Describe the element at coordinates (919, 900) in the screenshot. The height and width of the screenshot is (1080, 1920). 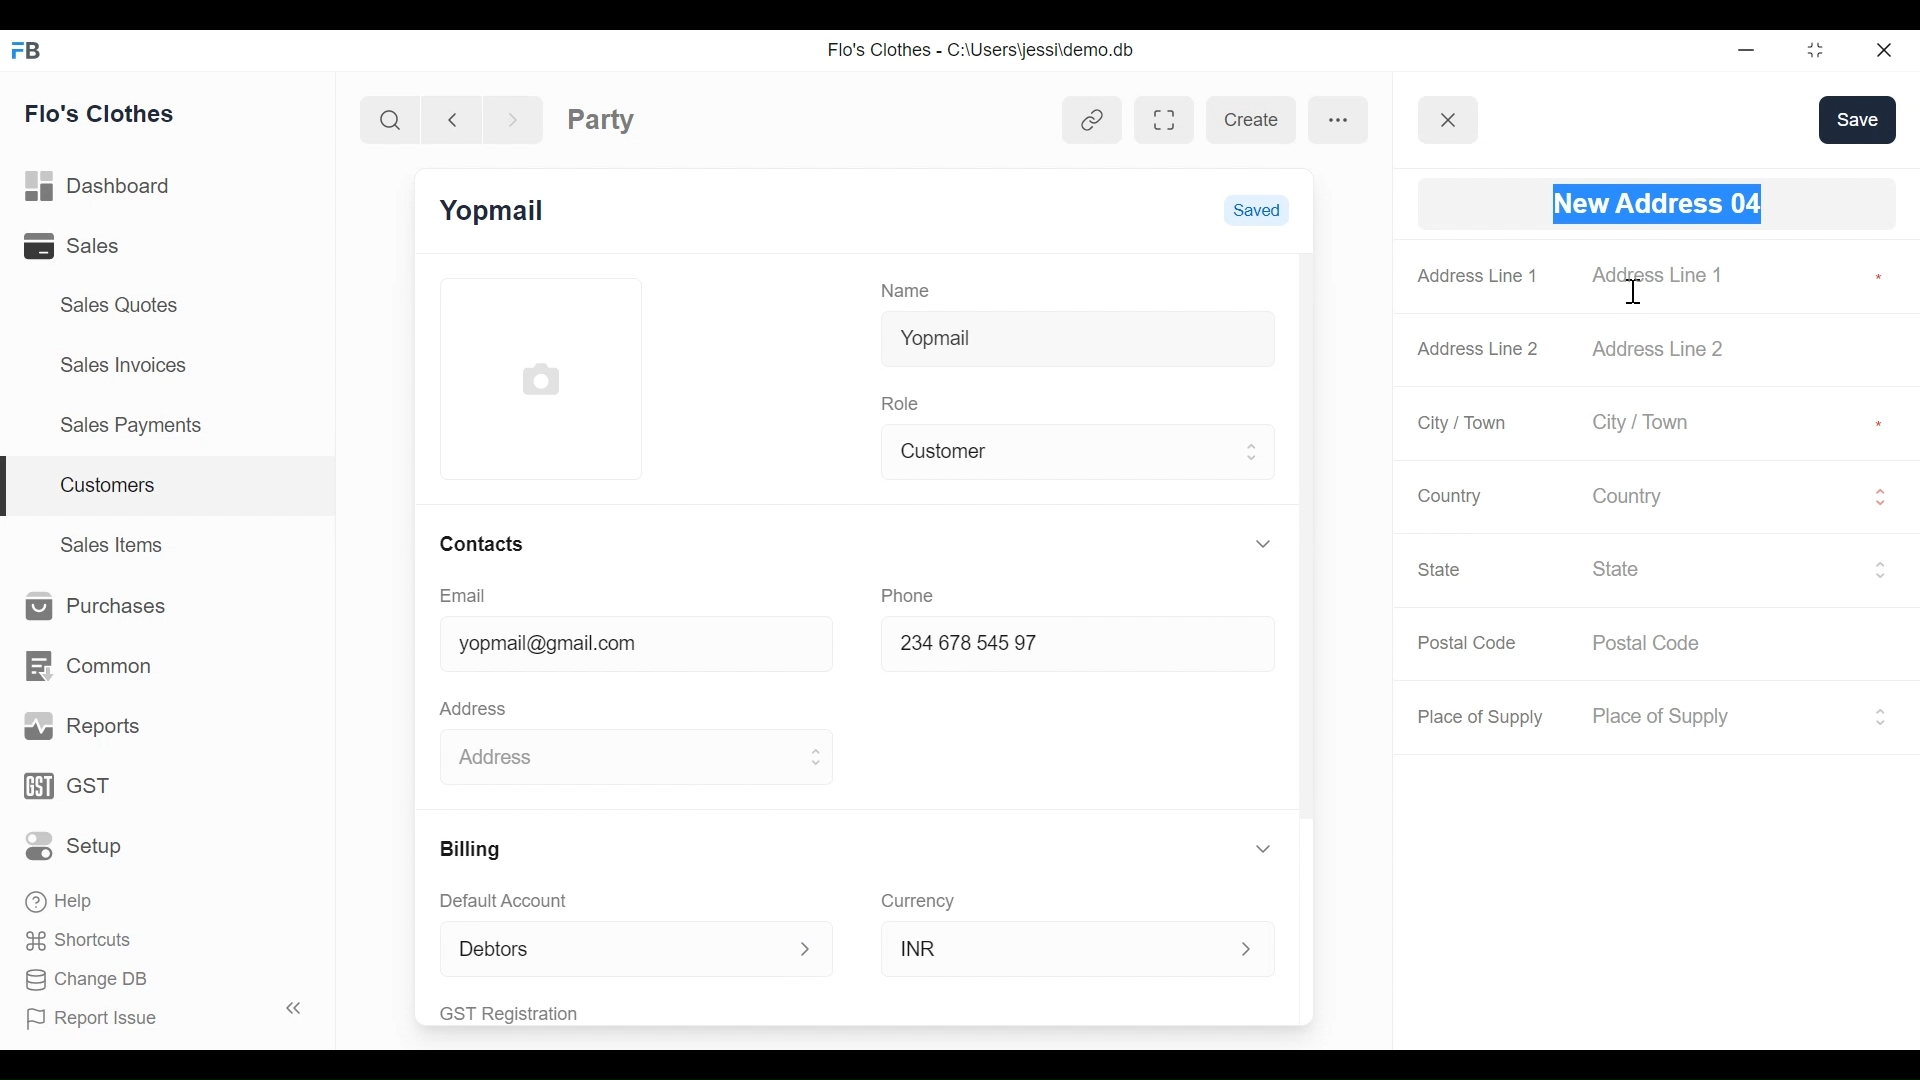
I see `Currency` at that location.